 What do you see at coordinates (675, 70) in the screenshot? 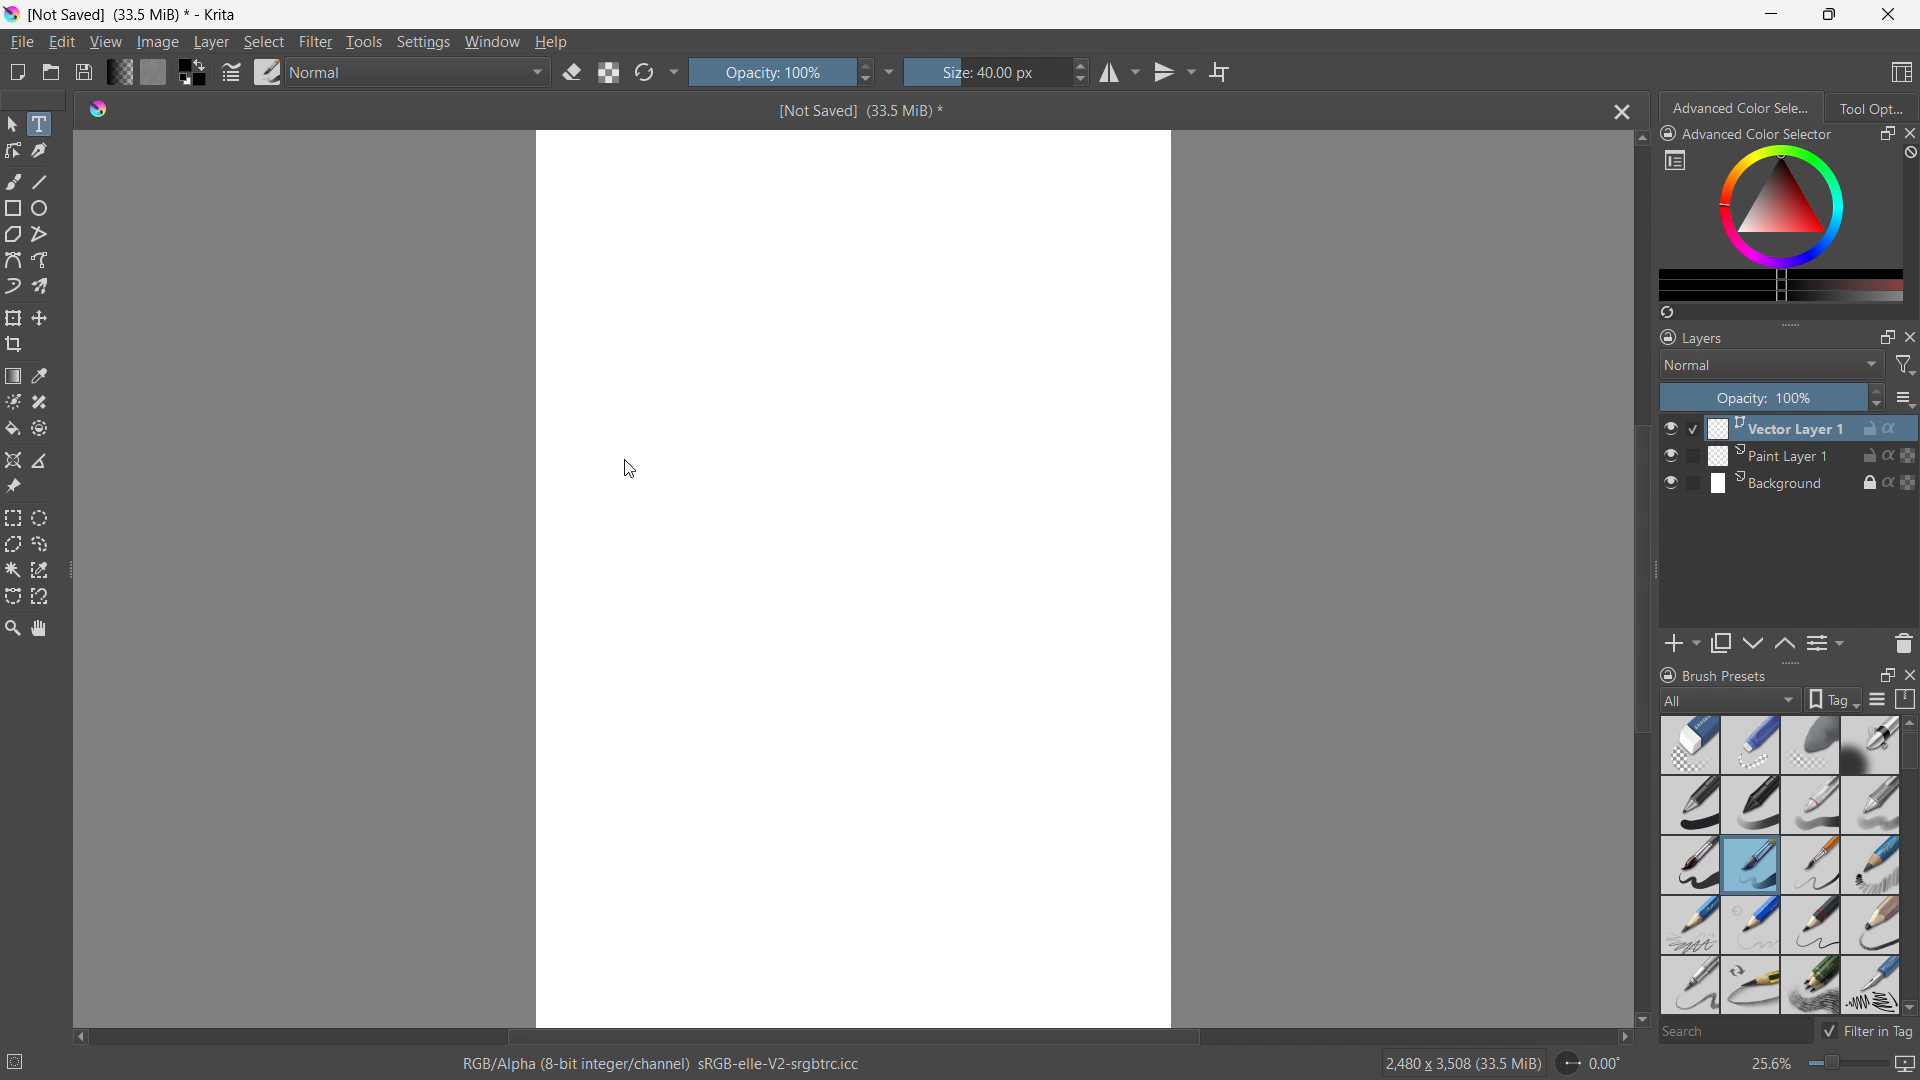
I see `more settings` at bounding box center [675, 70].